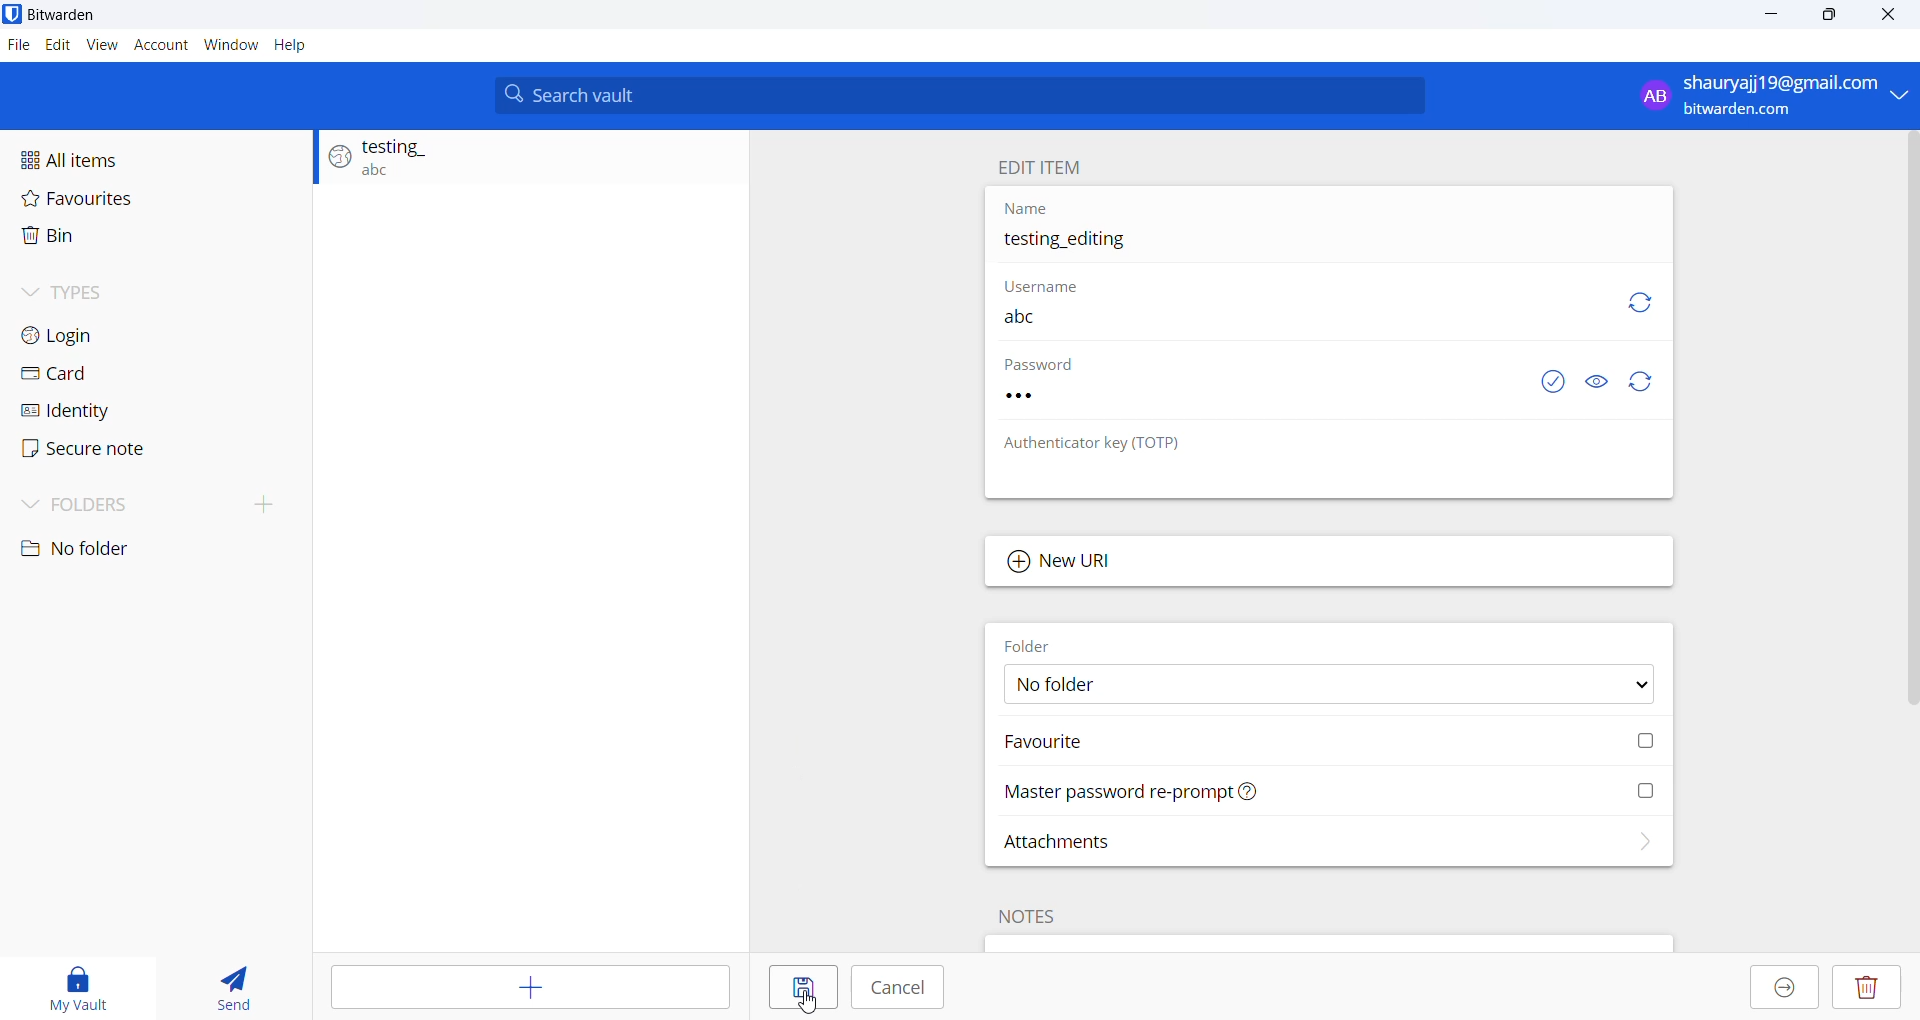  I want to click on minimize, so click(1768, 21).